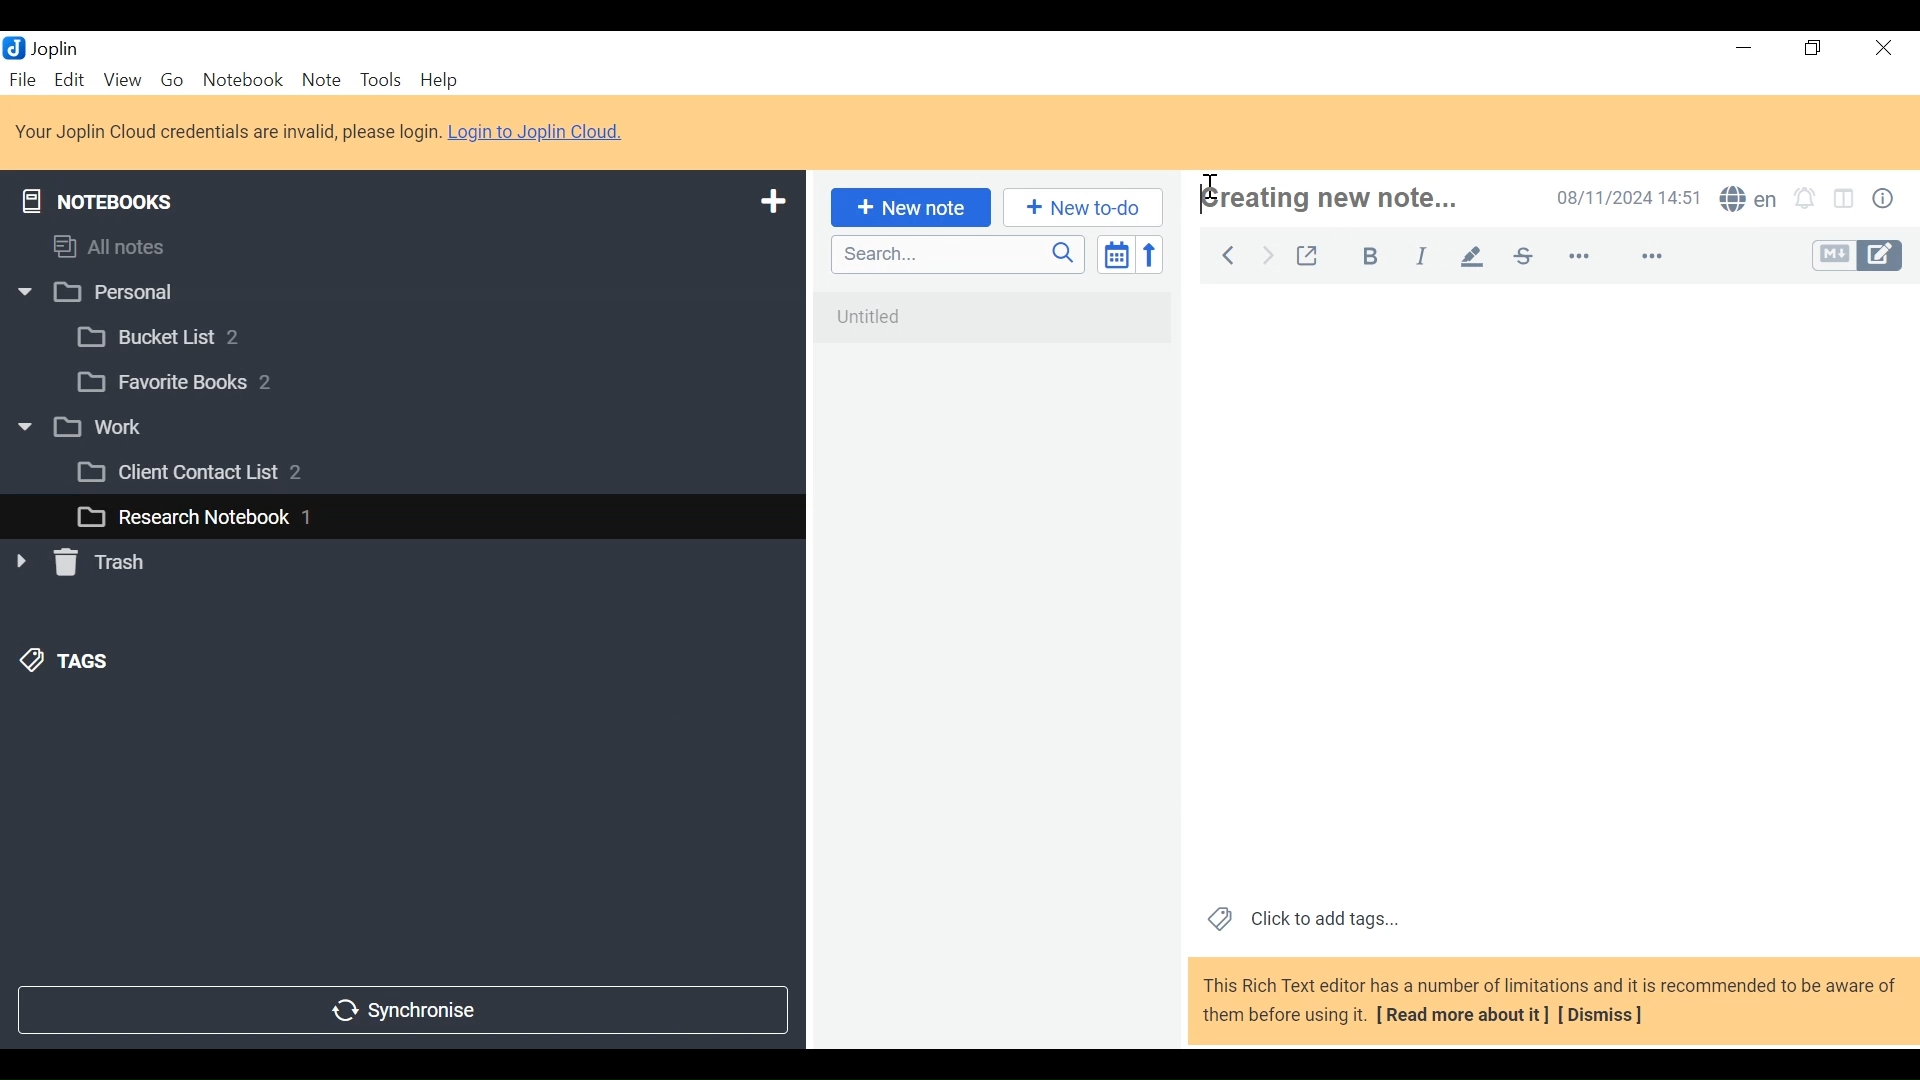 Image resolution: width=1920 pixels, height=1080 pixels. What do you see at coordinates (52, 47) in the screenshot?
I see `Joplin Desktop Icon` at bounding box center [52, 47].